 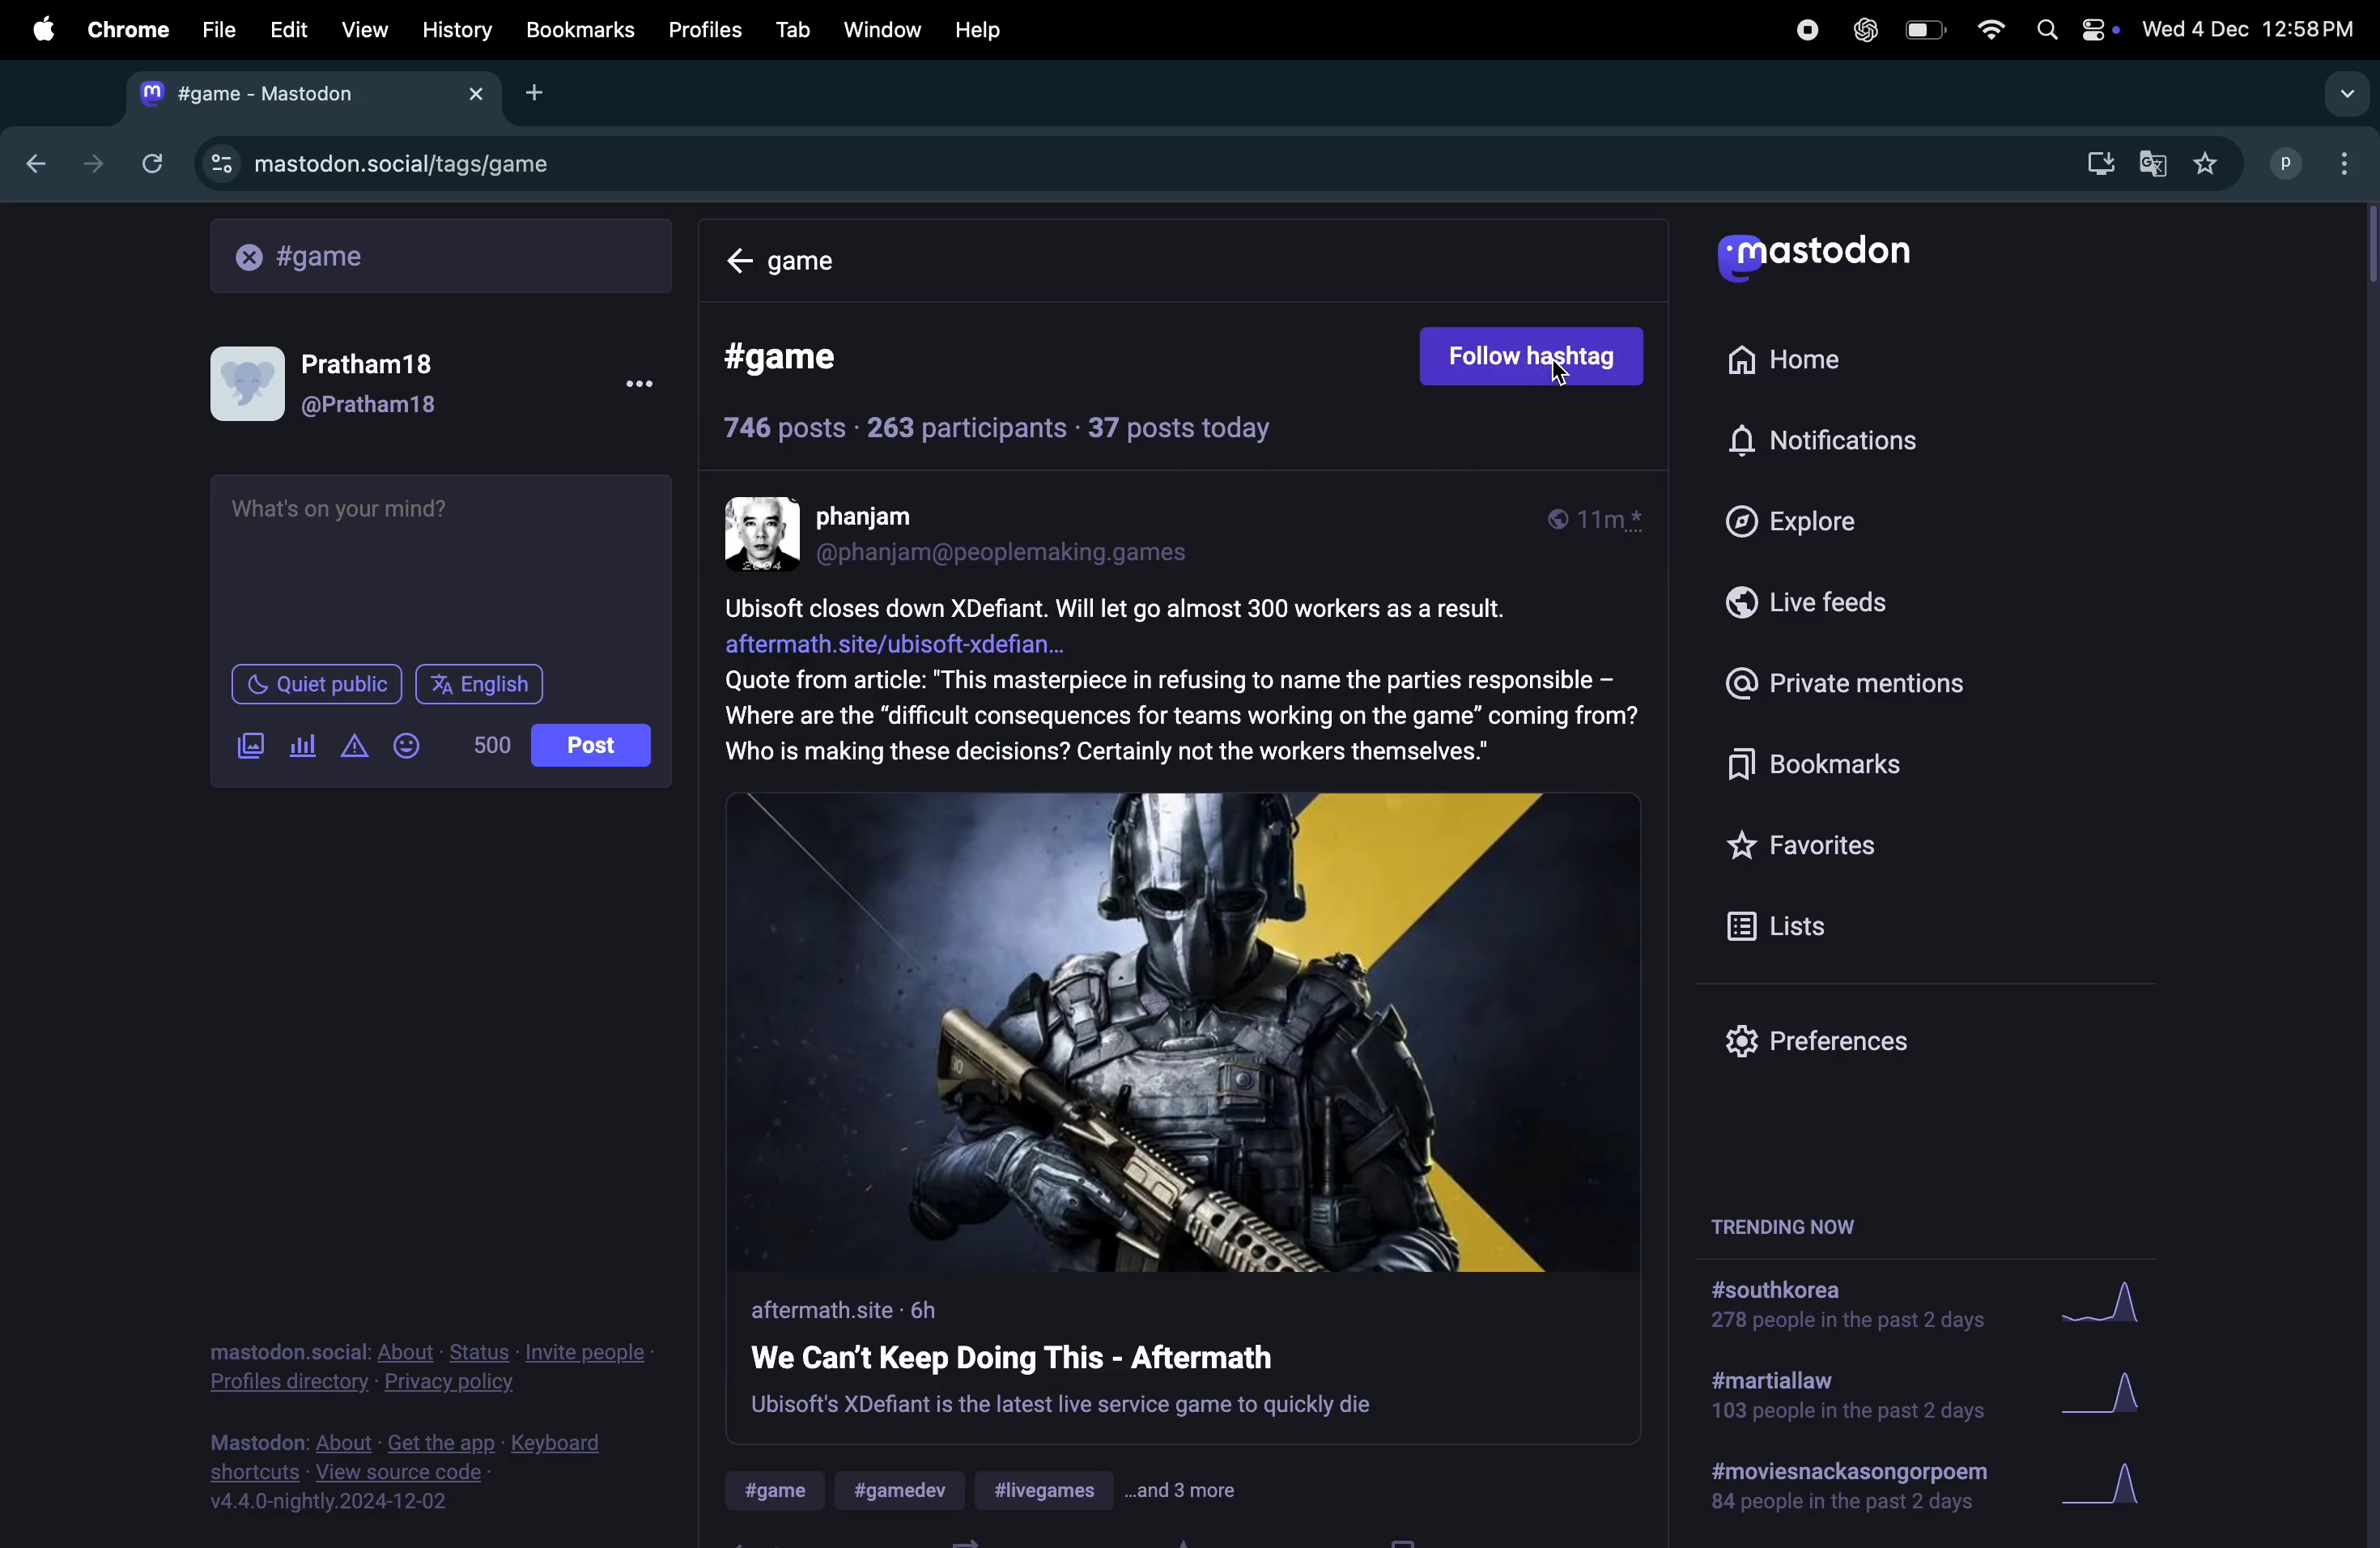 What do you see at coordinates (630, 385) in the screenshot?
I see `options` at bounding box center [630, 385].